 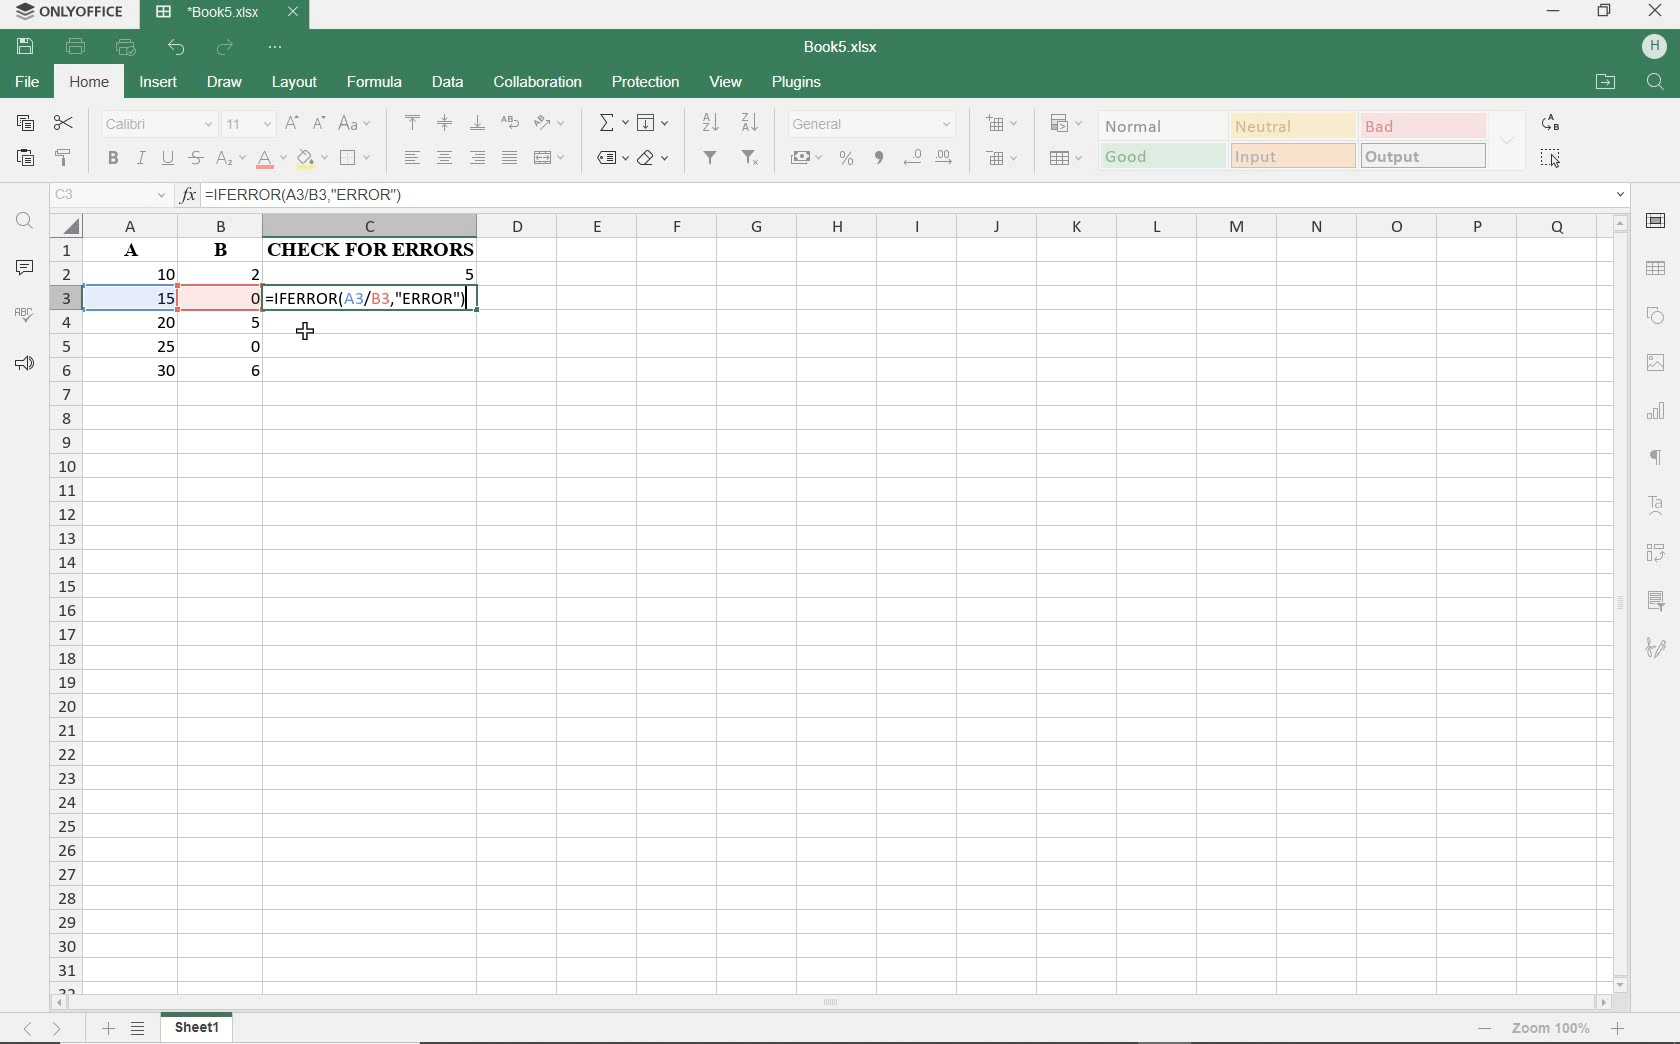 What do you see at coordinates (1552, 1028) in the screenshot?
I see `` at bounding box center [1552, 1028].